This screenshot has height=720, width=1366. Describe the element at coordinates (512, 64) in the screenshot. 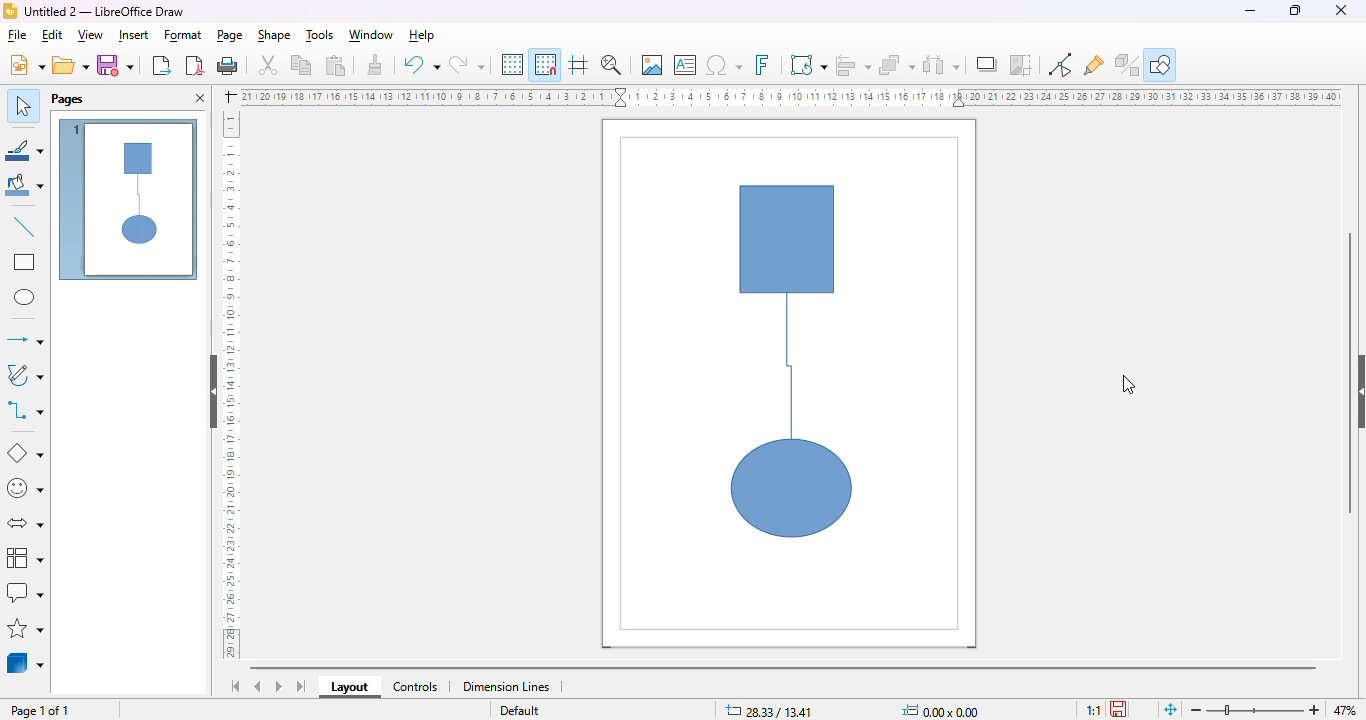

I see `display grid` at that location.